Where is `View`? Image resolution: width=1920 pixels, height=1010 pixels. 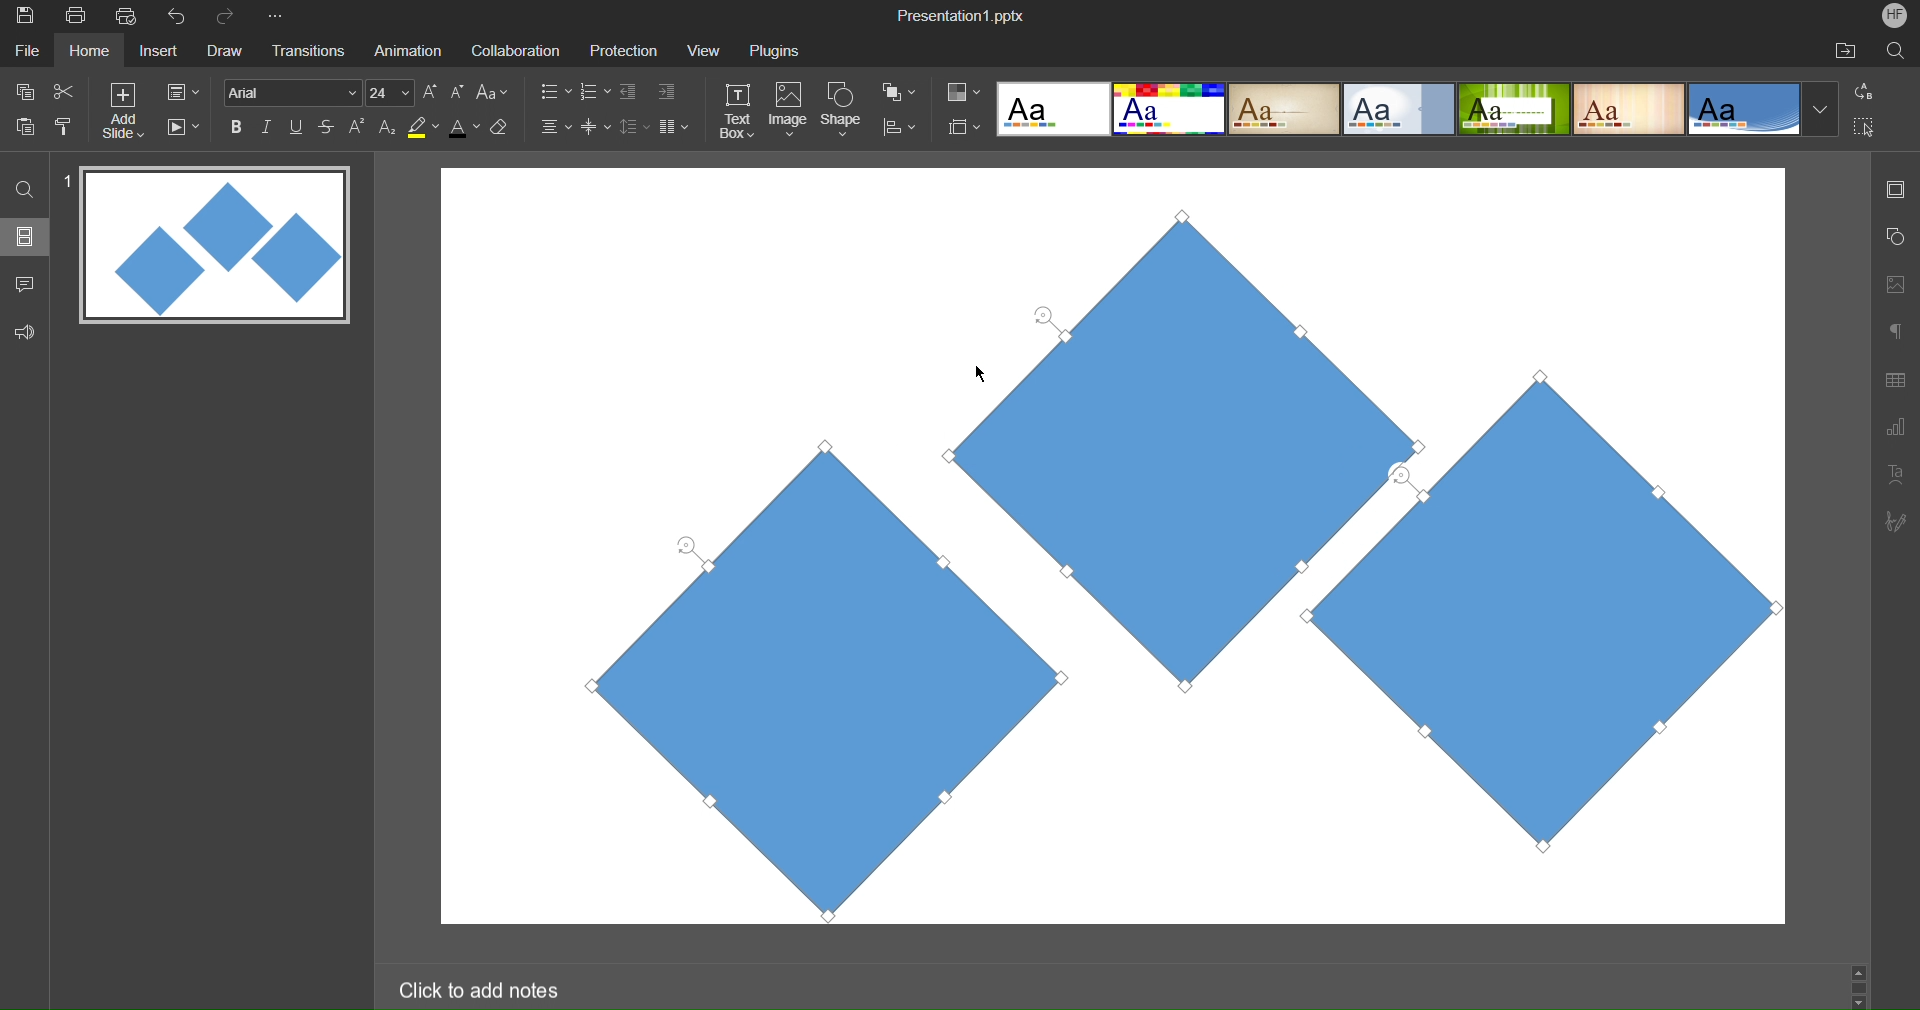
View is located at coordinates (698, 50).